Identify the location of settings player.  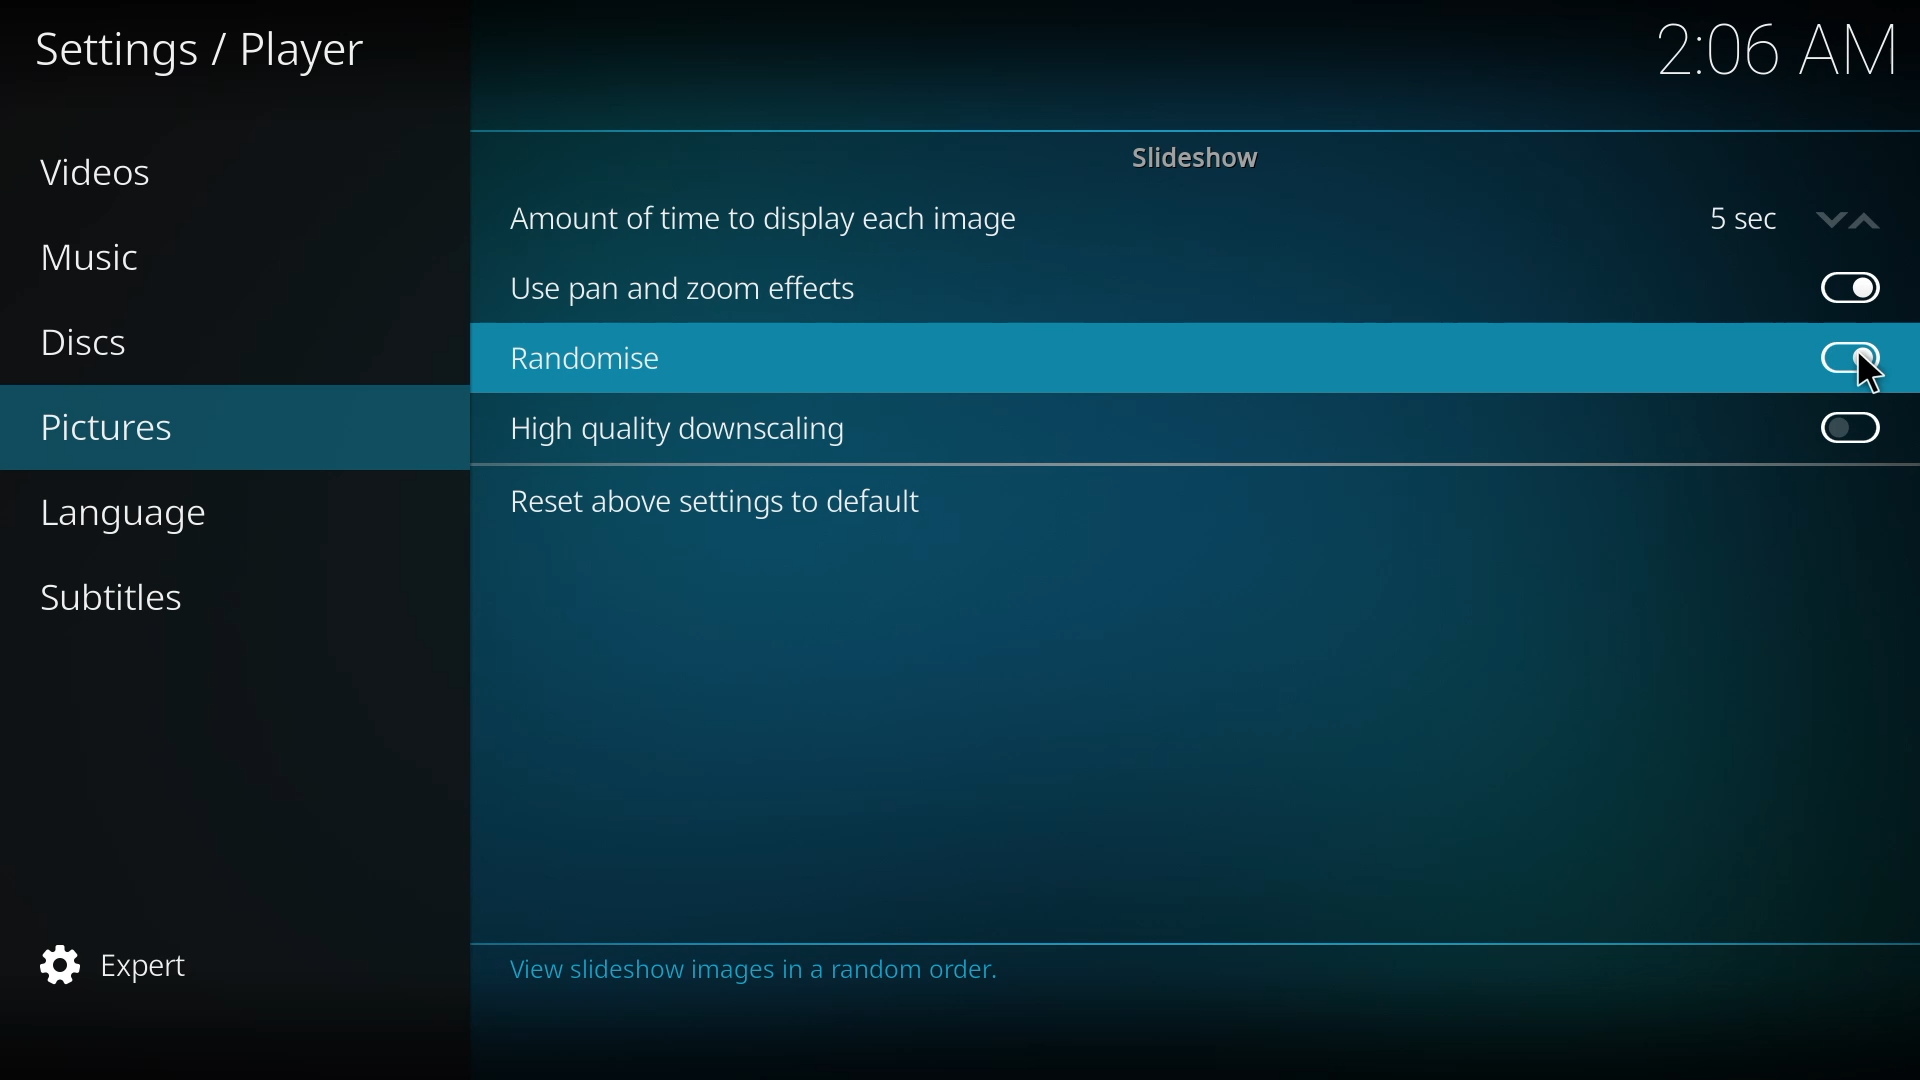
(207, 52).